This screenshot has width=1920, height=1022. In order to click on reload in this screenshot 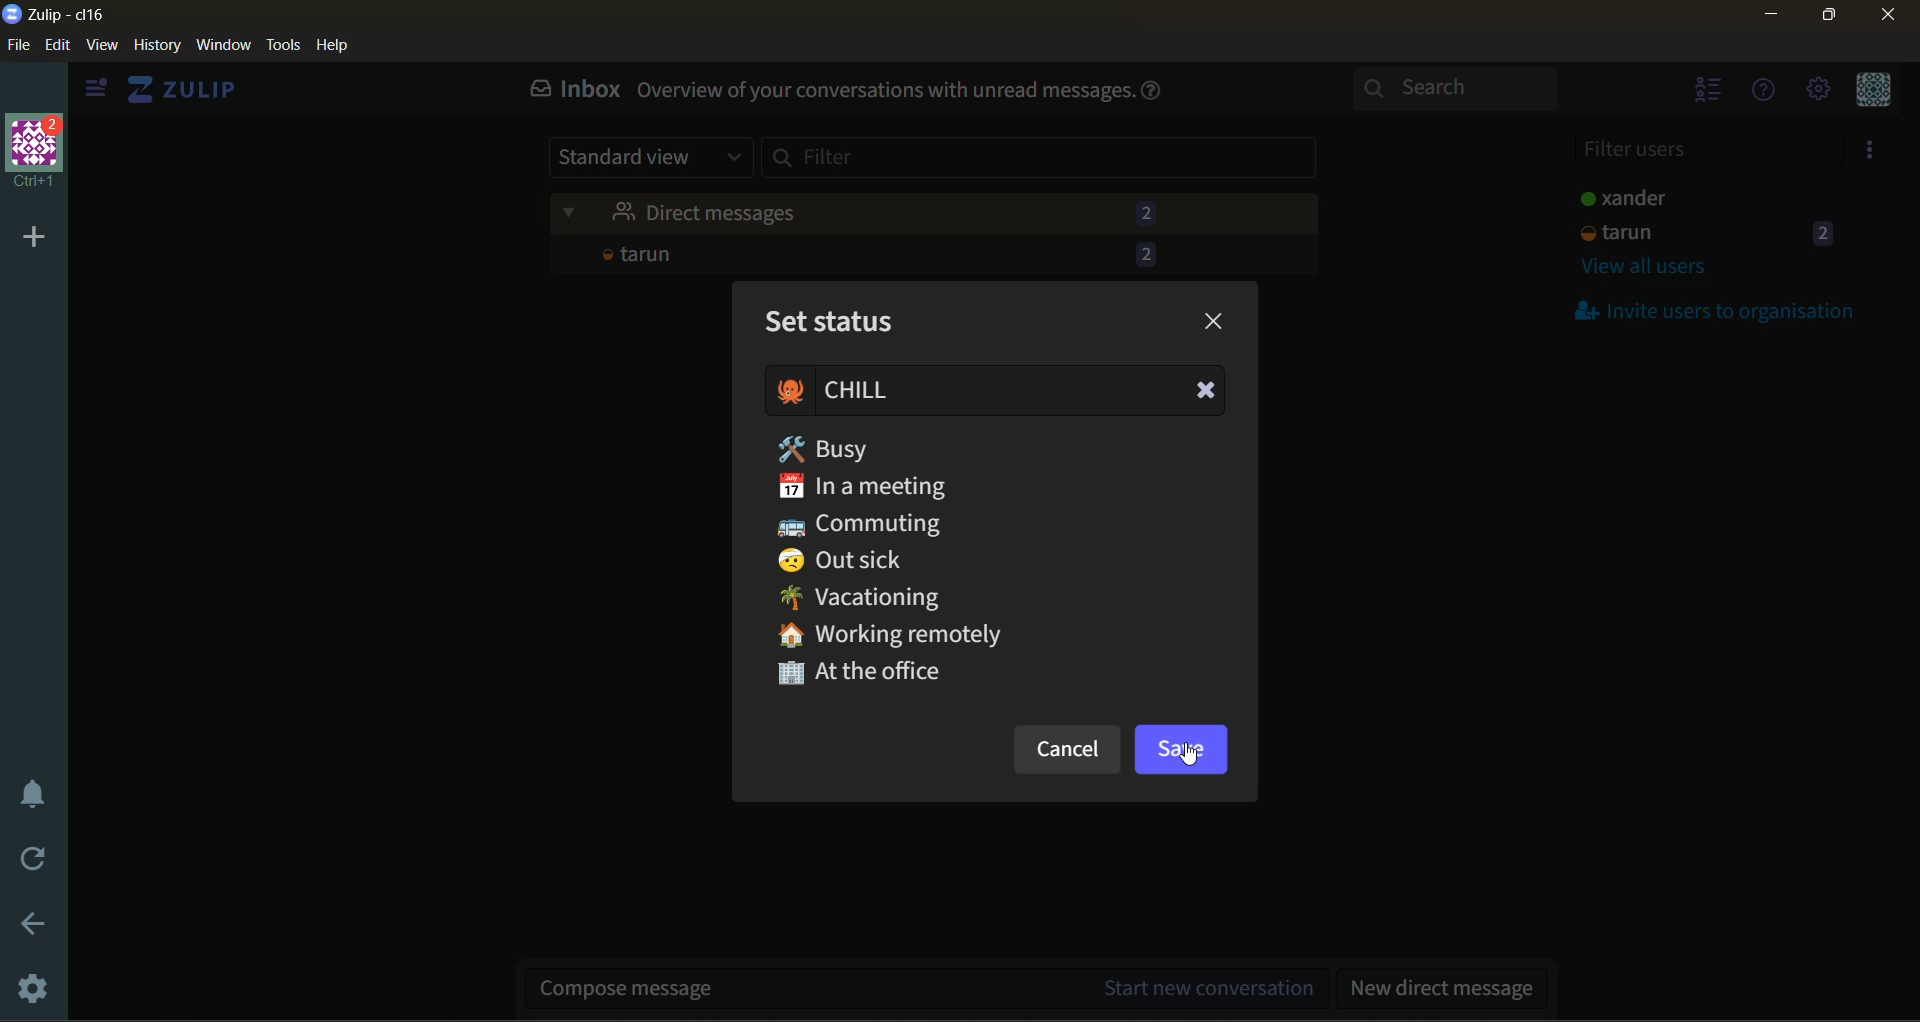, I will do `click(32, 860)`.